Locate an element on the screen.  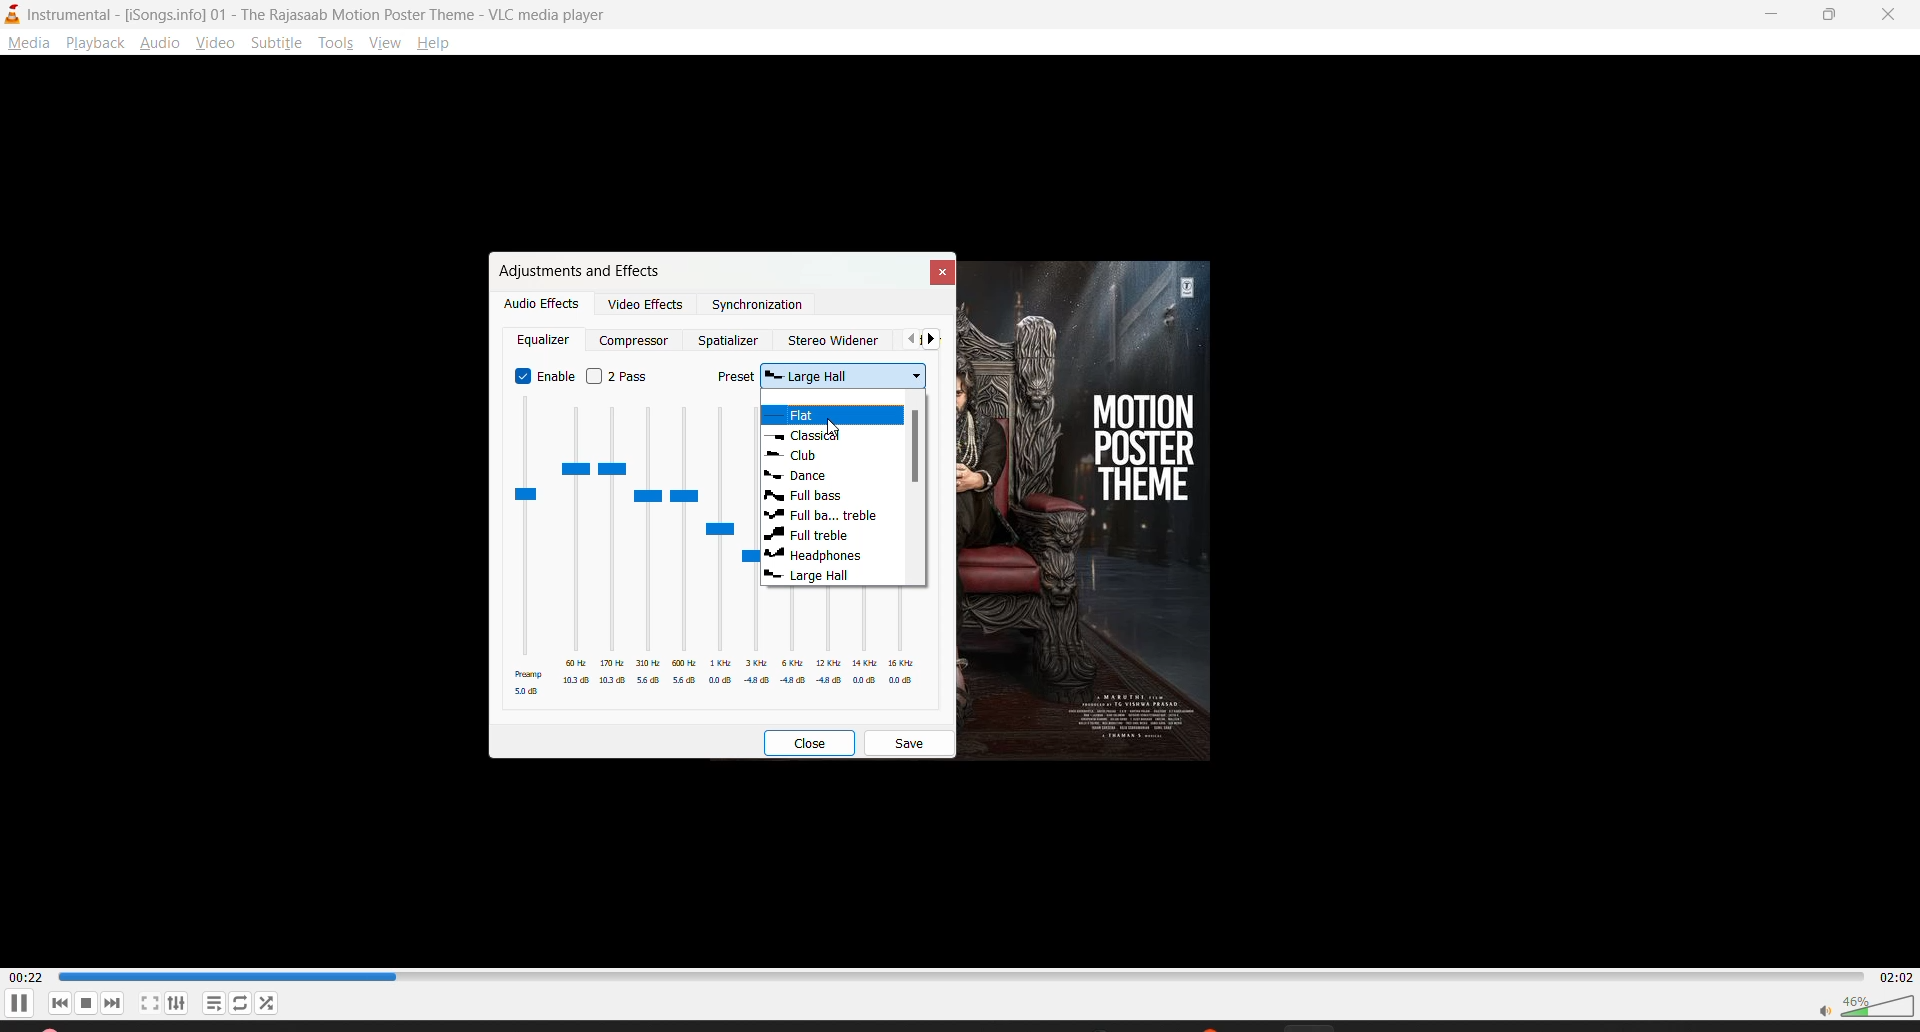
fullscreen is located at coordinates (150, 1003).